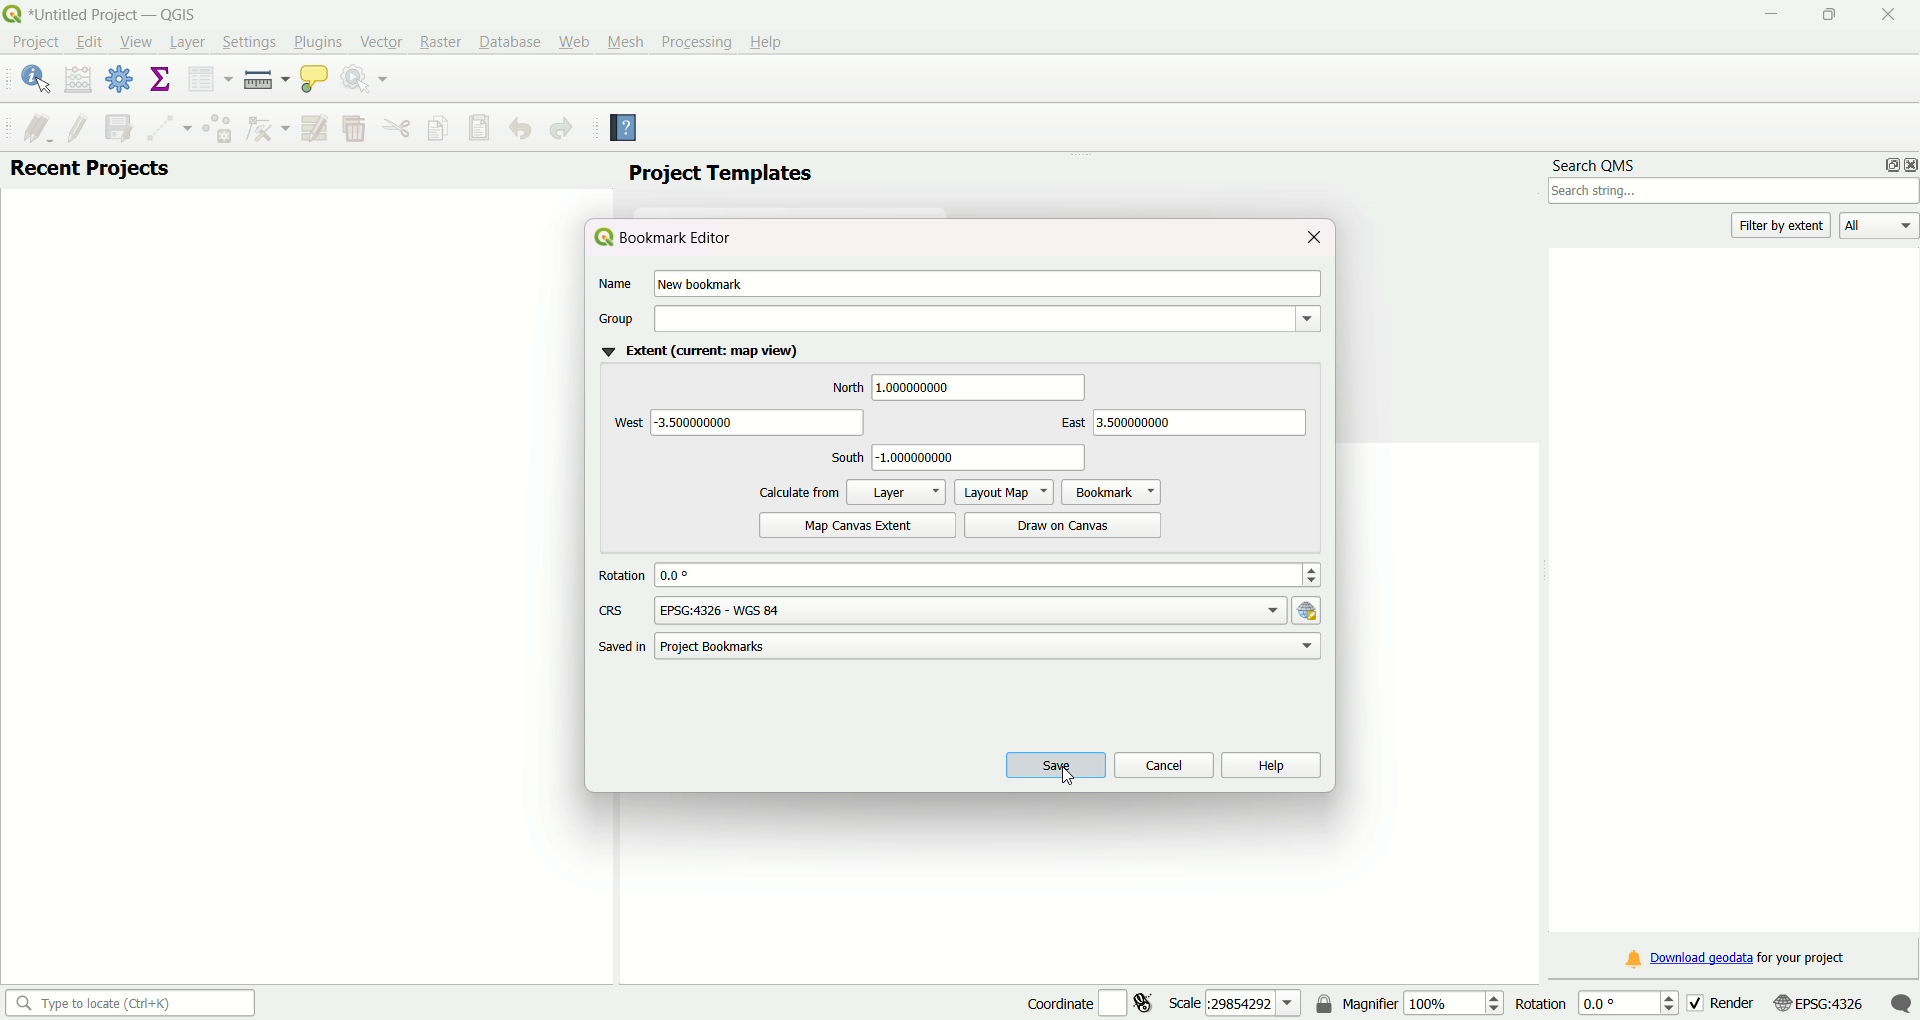 The height and width of the screenshot is (1020, 1920). What do you see at coordinates (1737, 960) in the screenshot?
I see `Download geodata for your project` at bounding box center [1737, 960].